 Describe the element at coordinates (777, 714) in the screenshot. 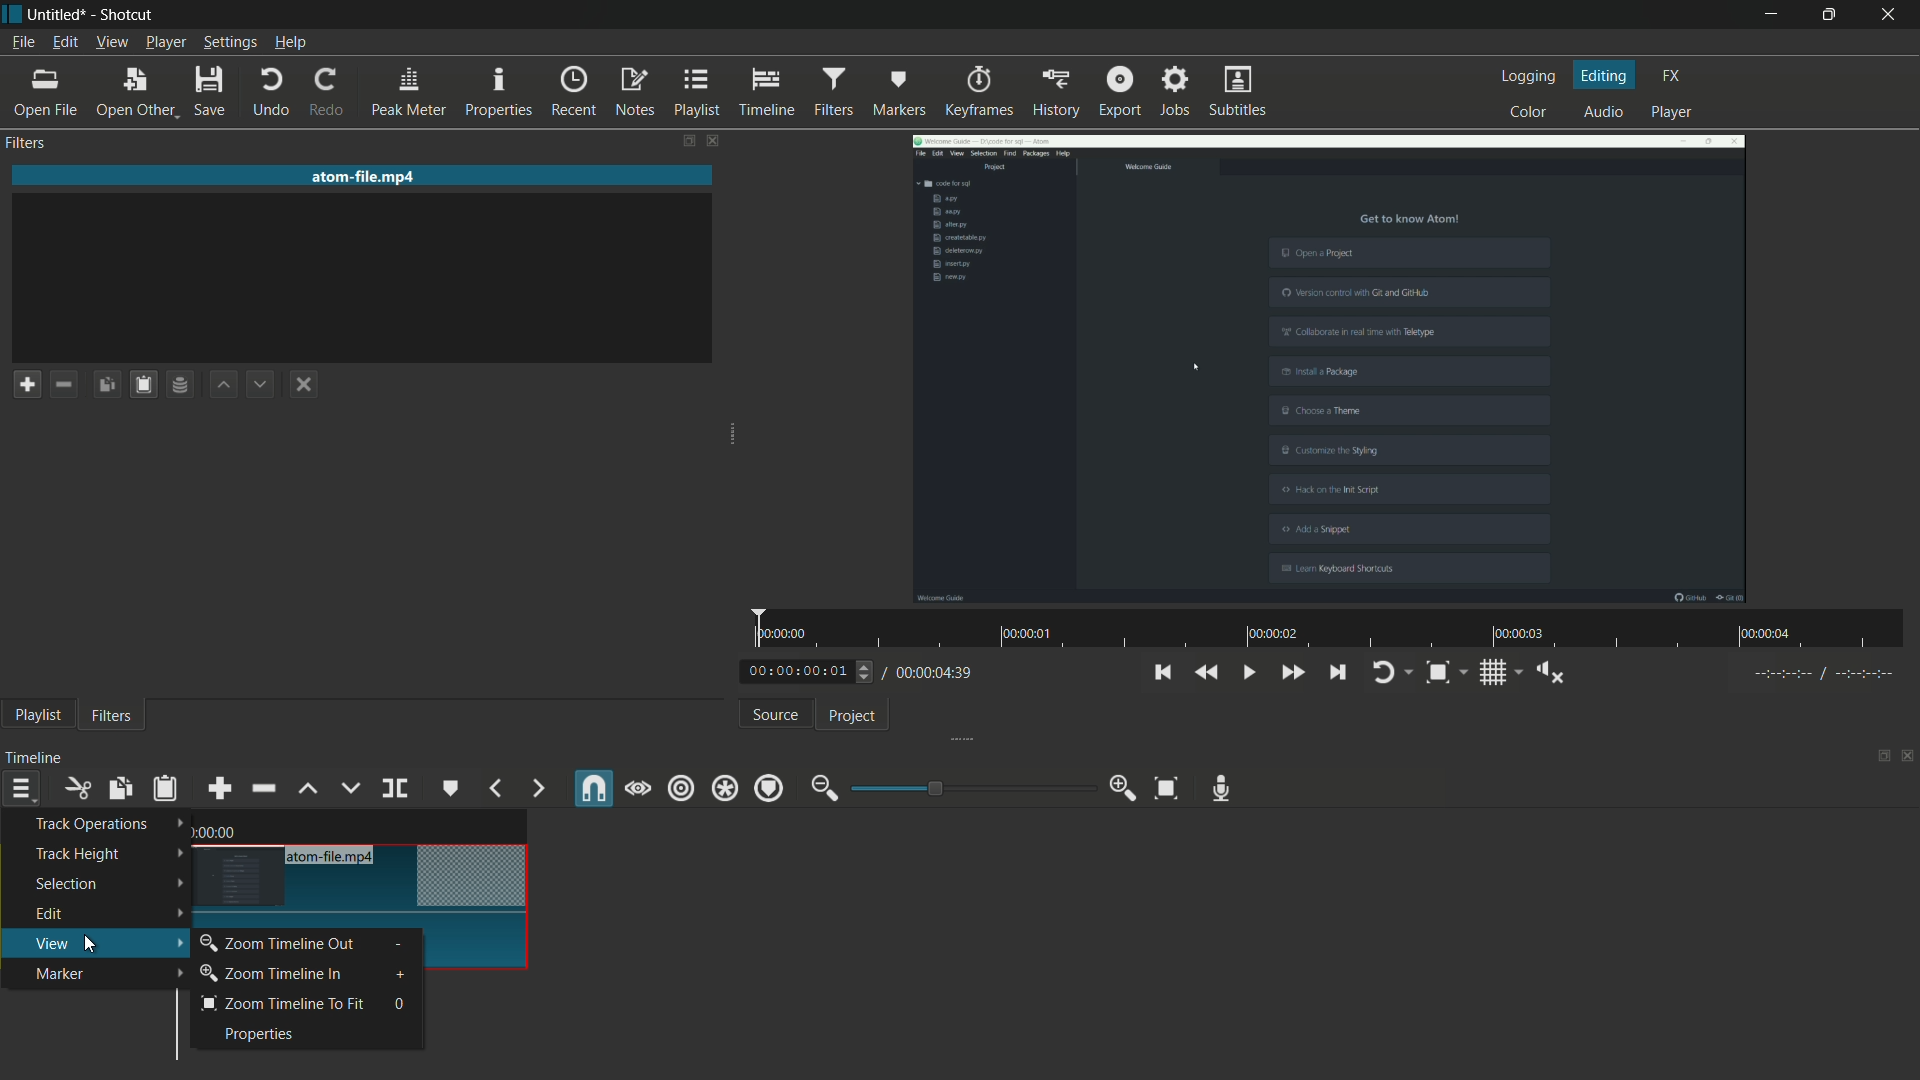

I see `source` at that location.